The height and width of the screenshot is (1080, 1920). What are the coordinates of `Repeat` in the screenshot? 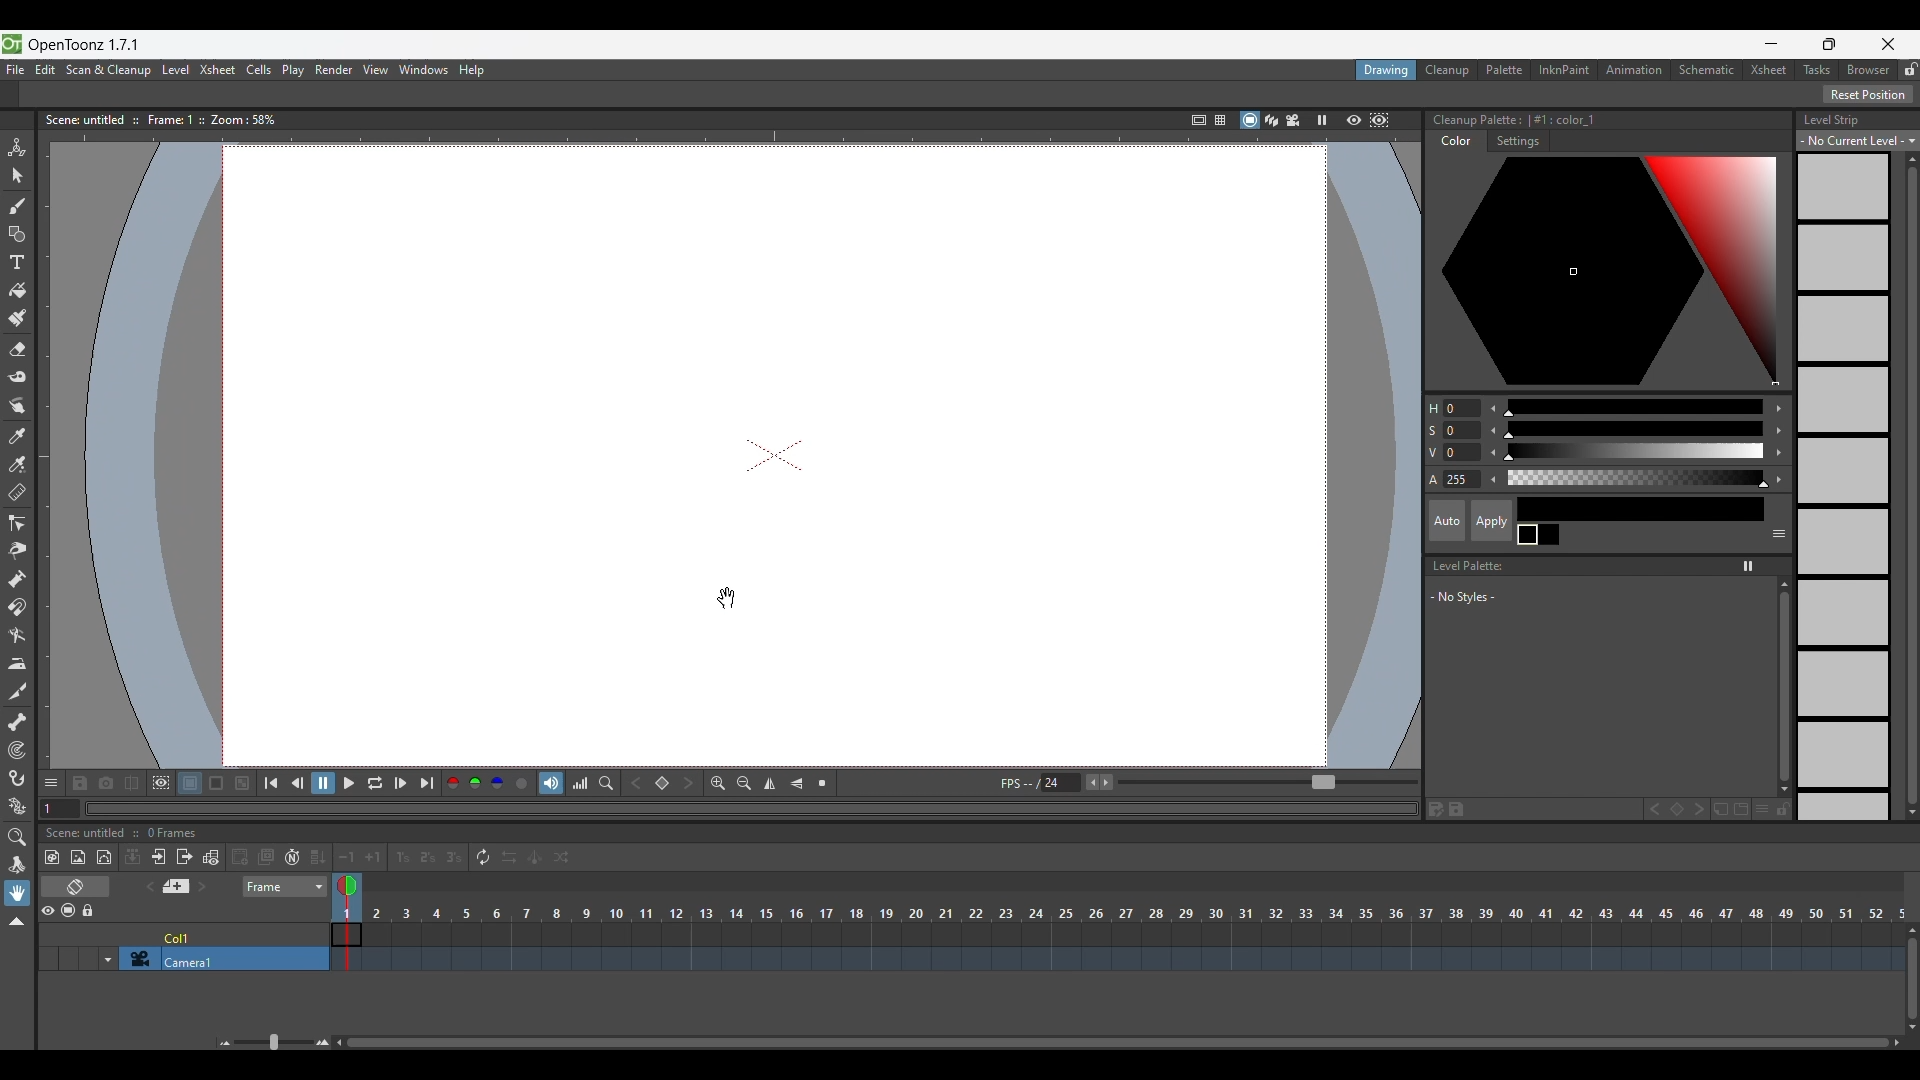 It's located at (483, 857).